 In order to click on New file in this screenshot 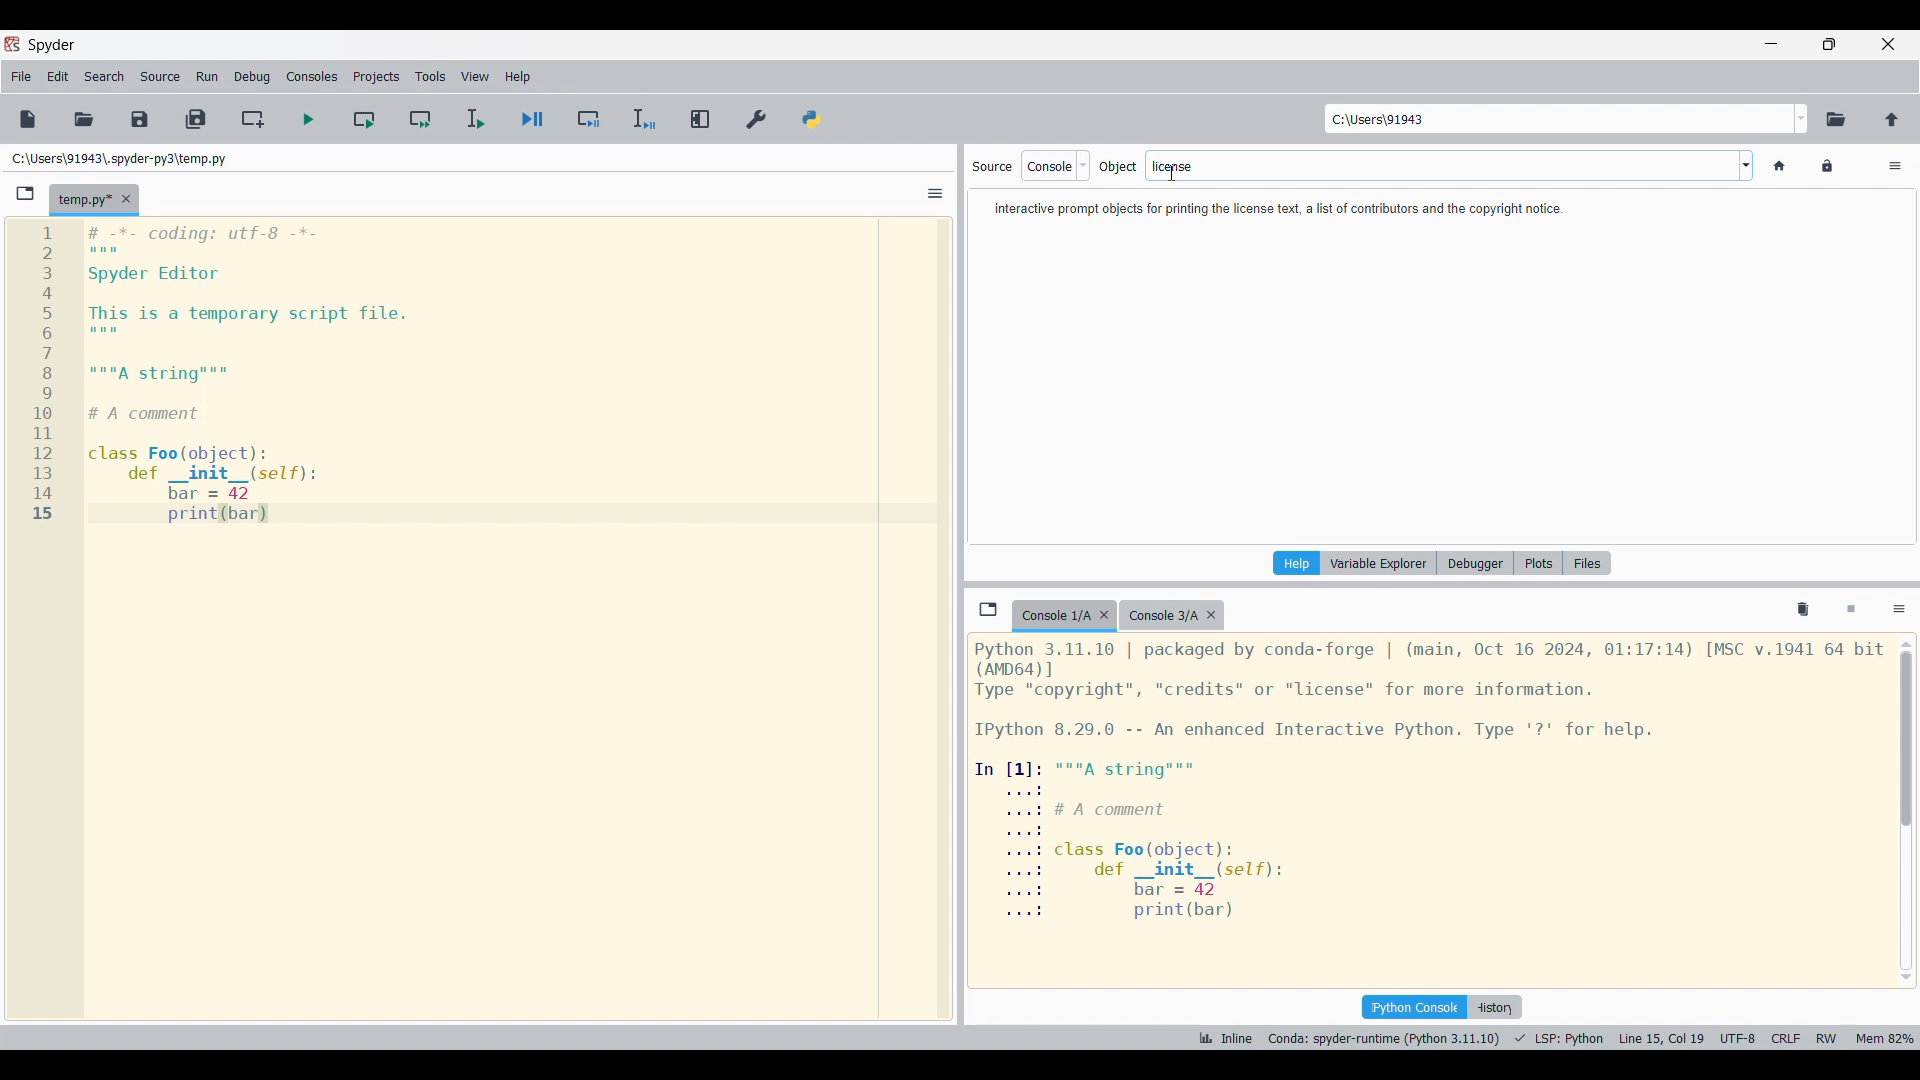, I will do `click(28, 119)`.